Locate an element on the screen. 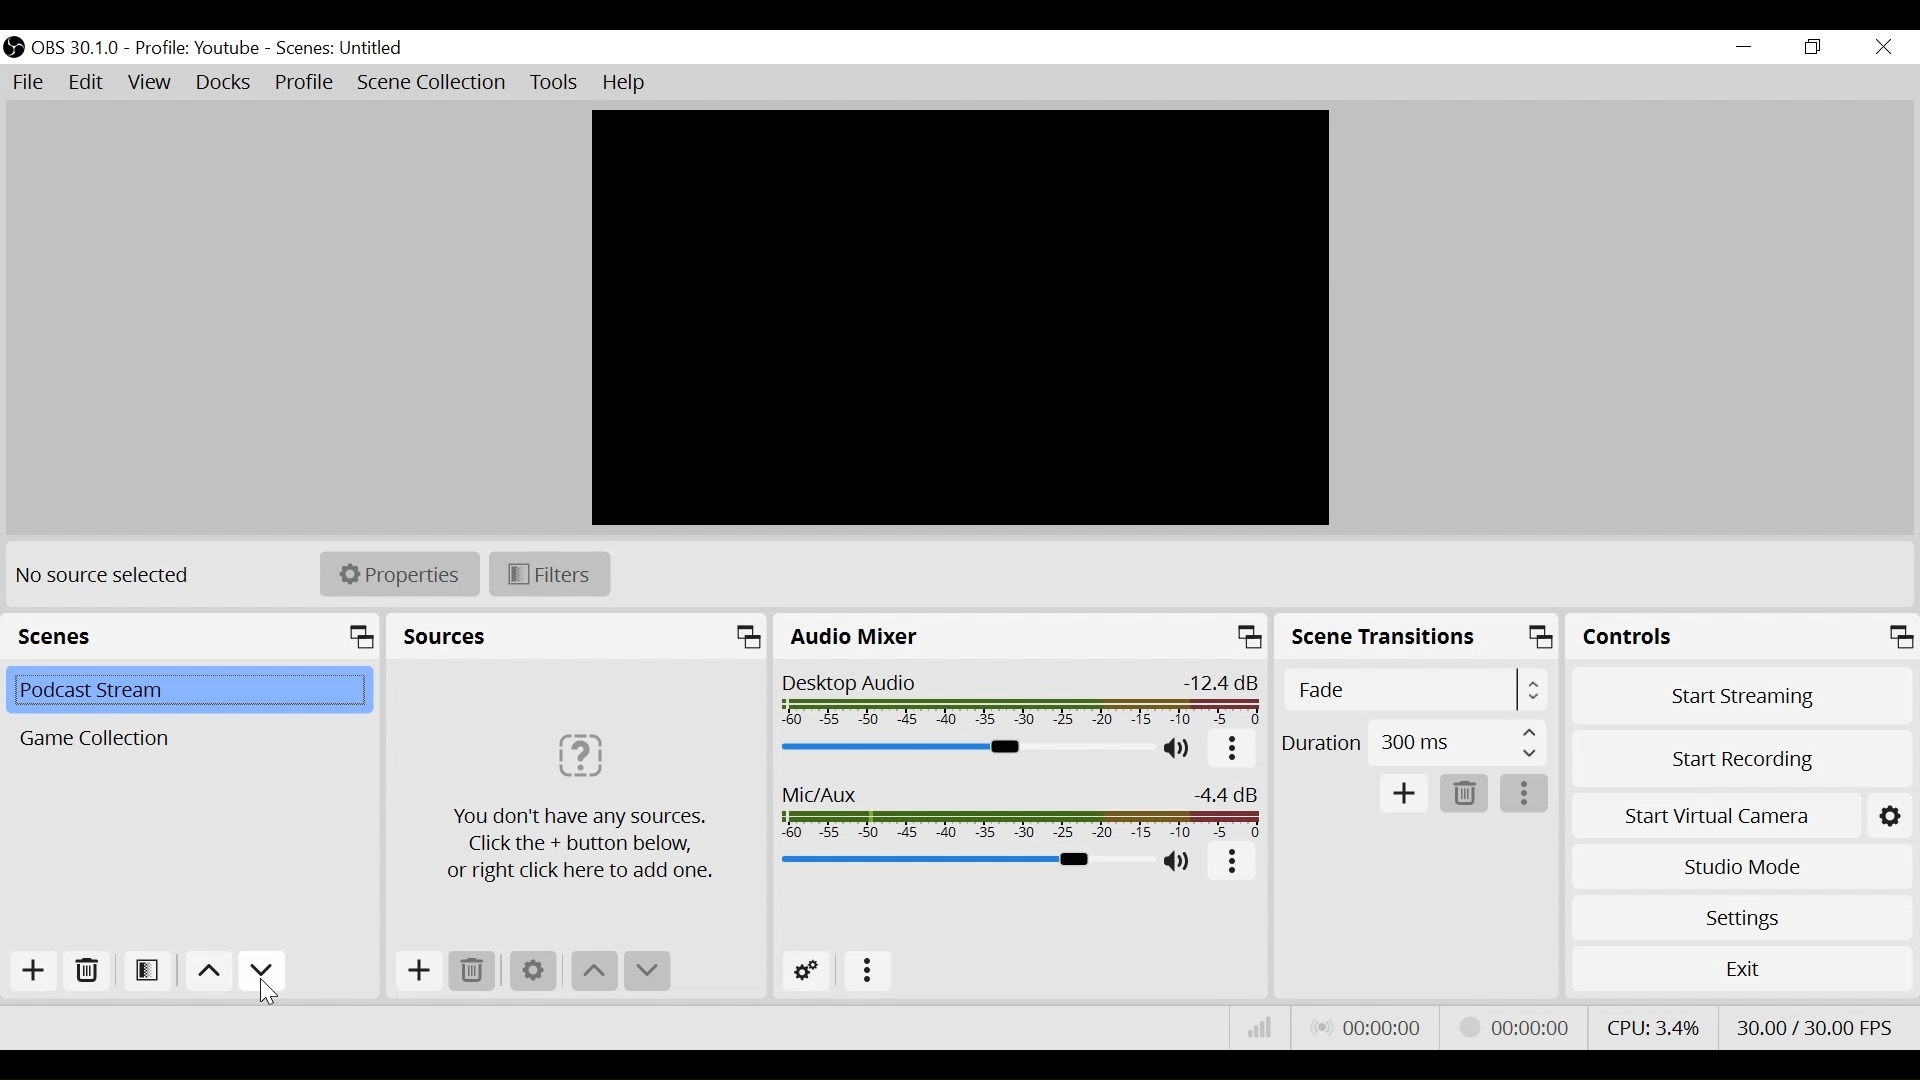  Desktop Audio Slider is located at coordinates (969, 748).